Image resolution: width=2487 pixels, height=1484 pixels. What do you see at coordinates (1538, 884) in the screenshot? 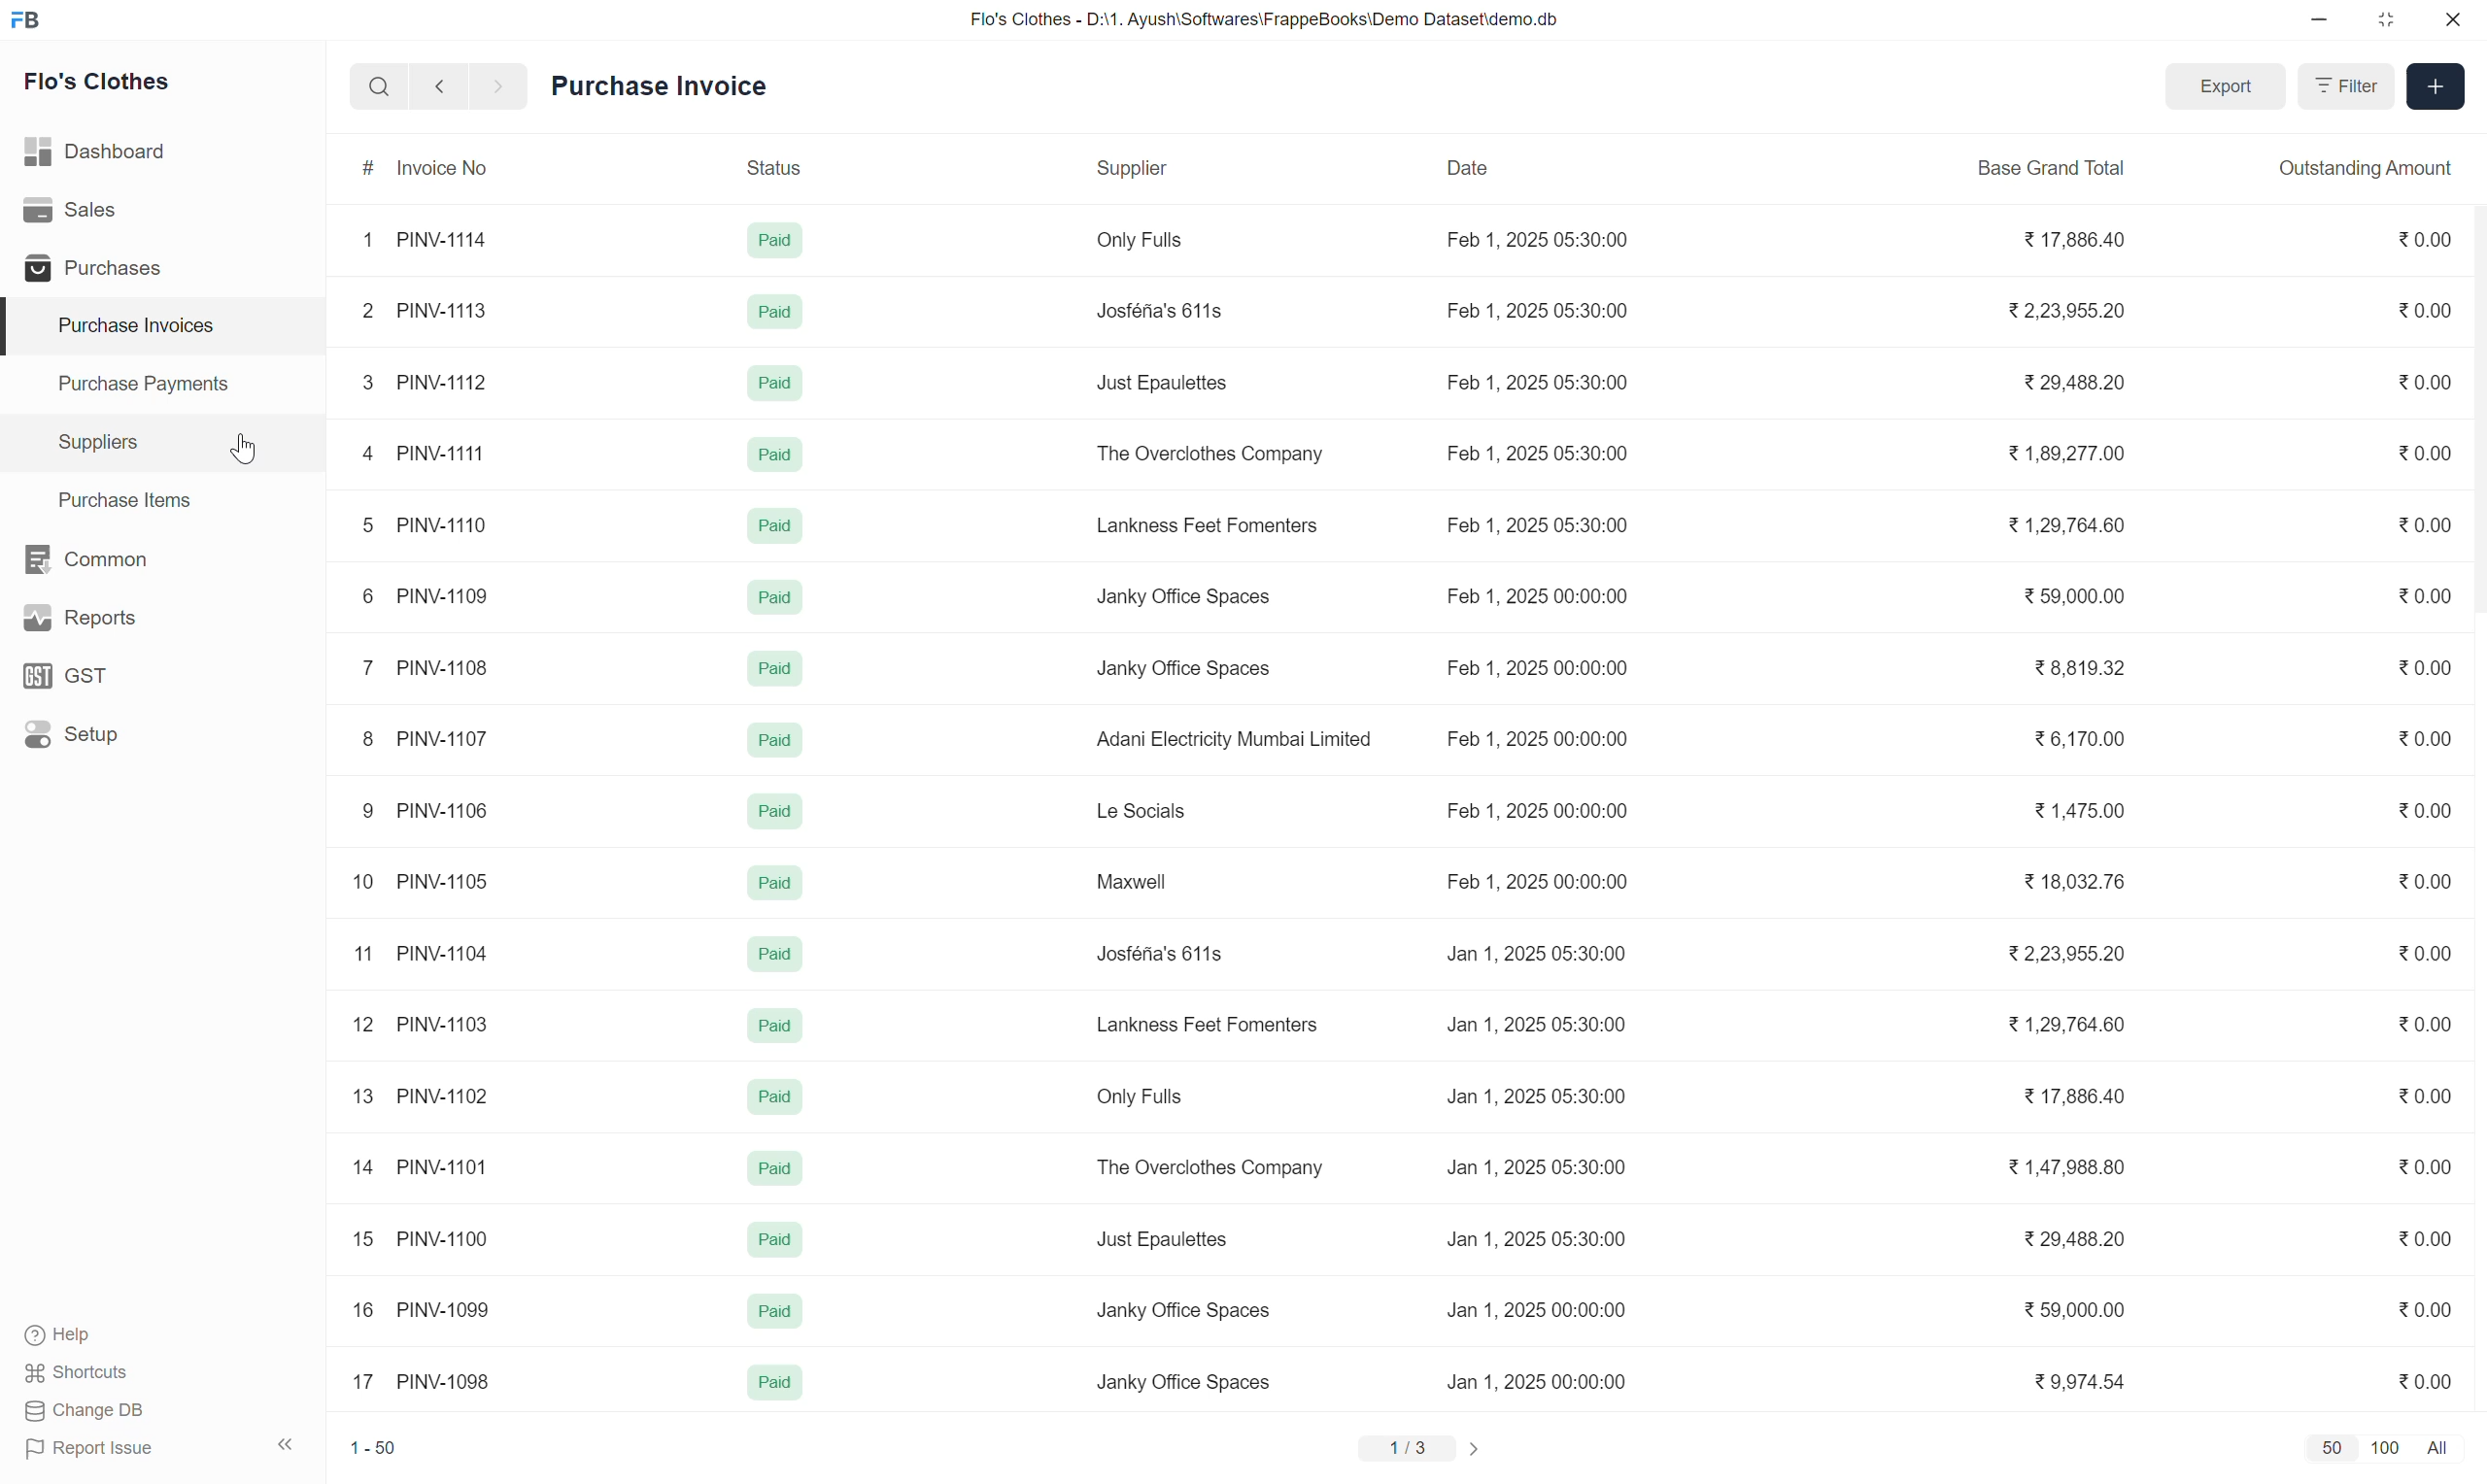
I see `Feb 1, 2025 00:00:00` at bounding box center [1538, 884].